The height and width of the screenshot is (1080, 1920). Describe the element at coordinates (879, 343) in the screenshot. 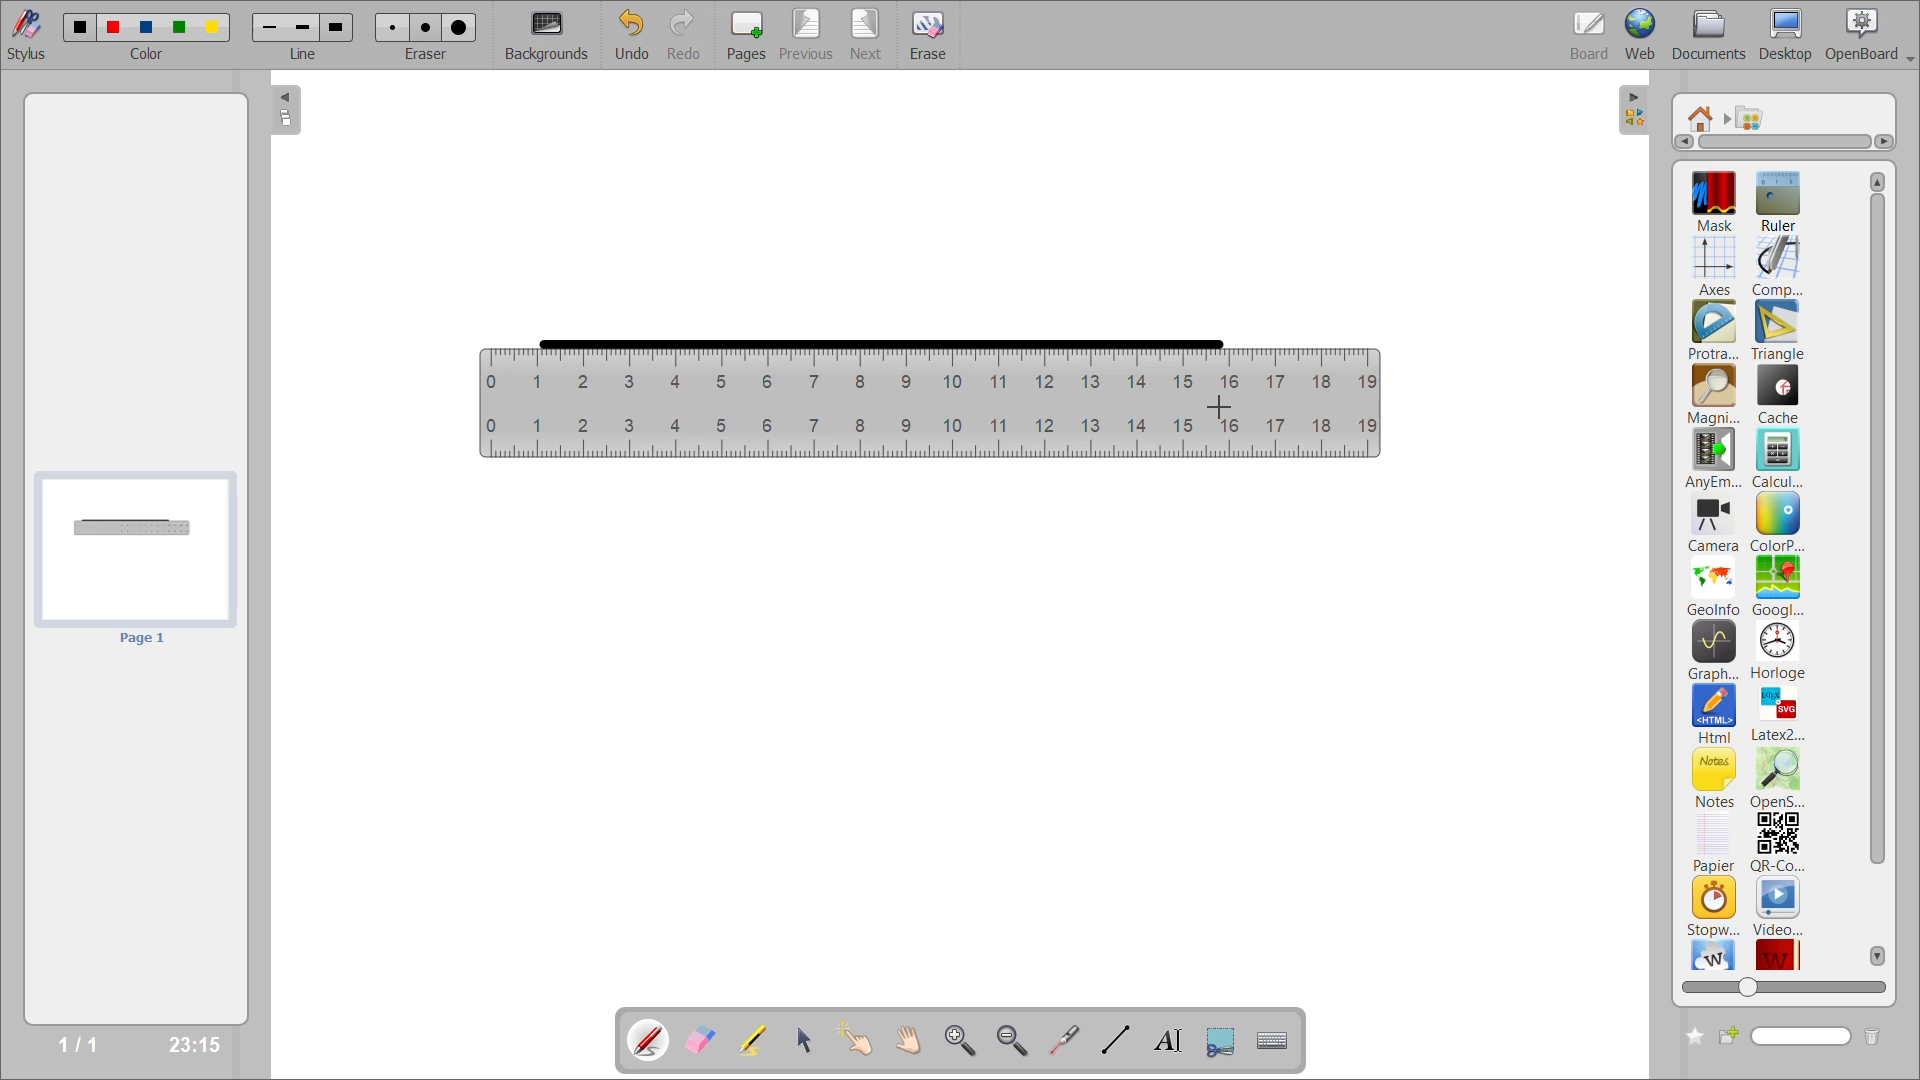

I see `straight line` at that location.